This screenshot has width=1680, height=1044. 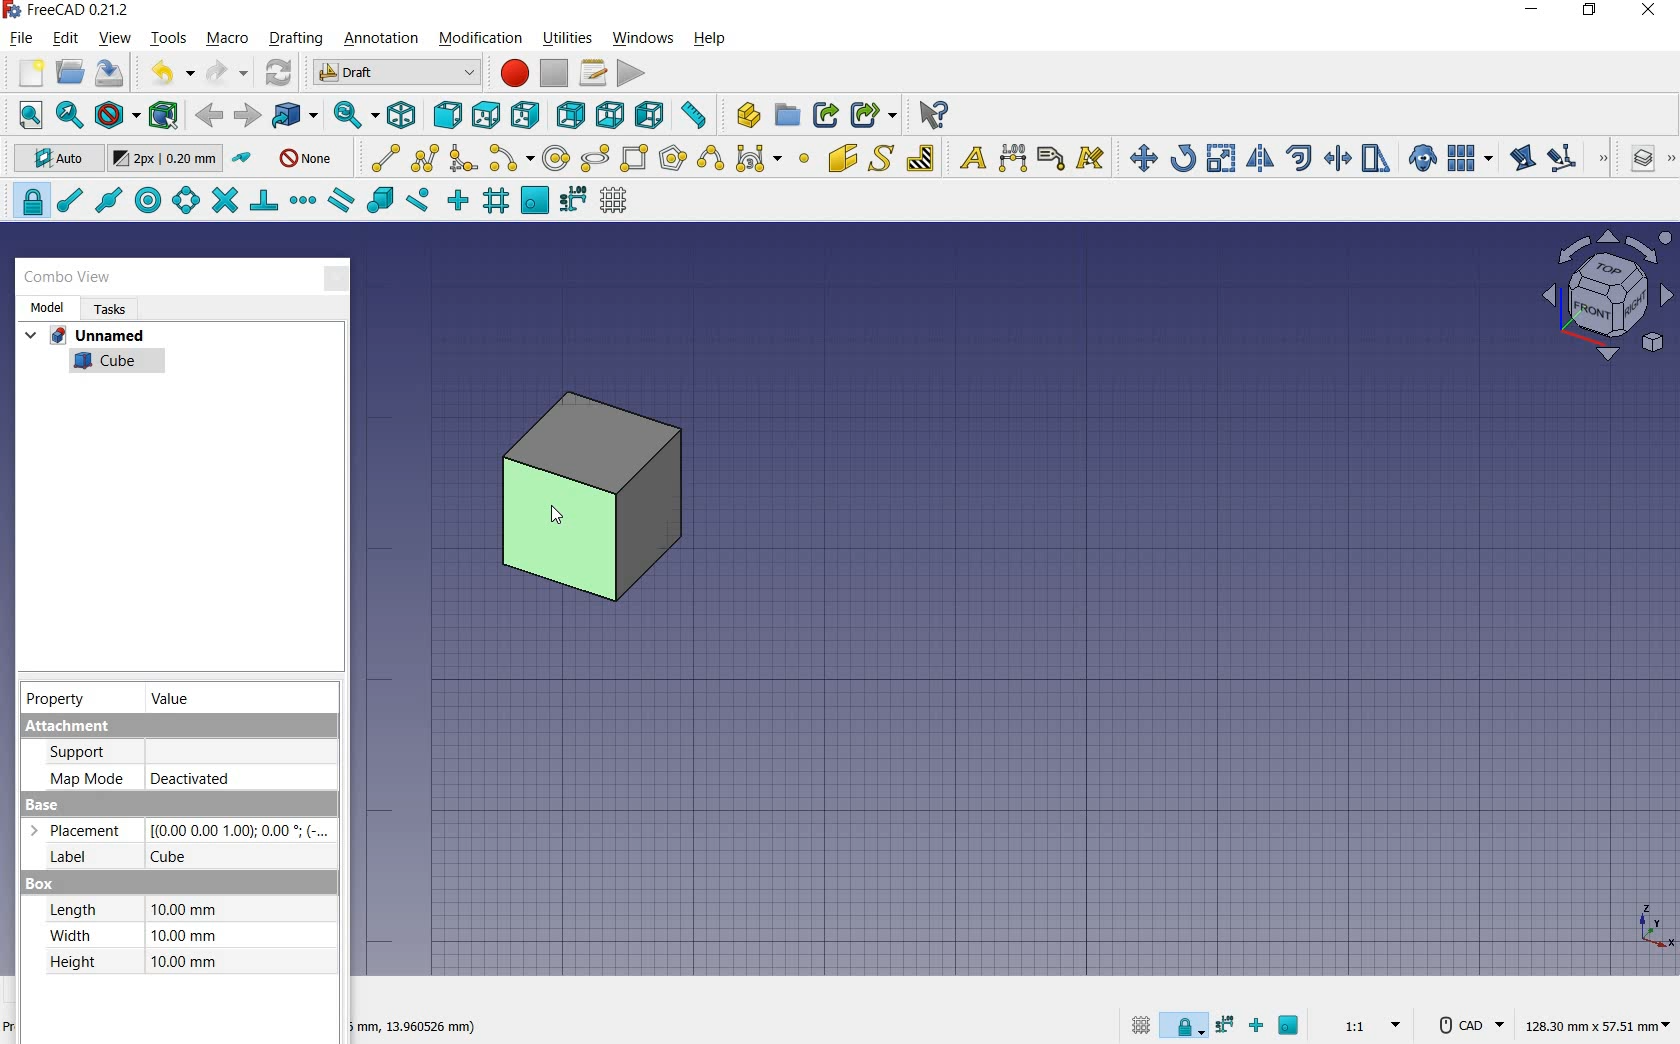 What do you see at coordinates (612, 203) in the screenshot?
I see `toggle grid` at bounding box center [612, 203].